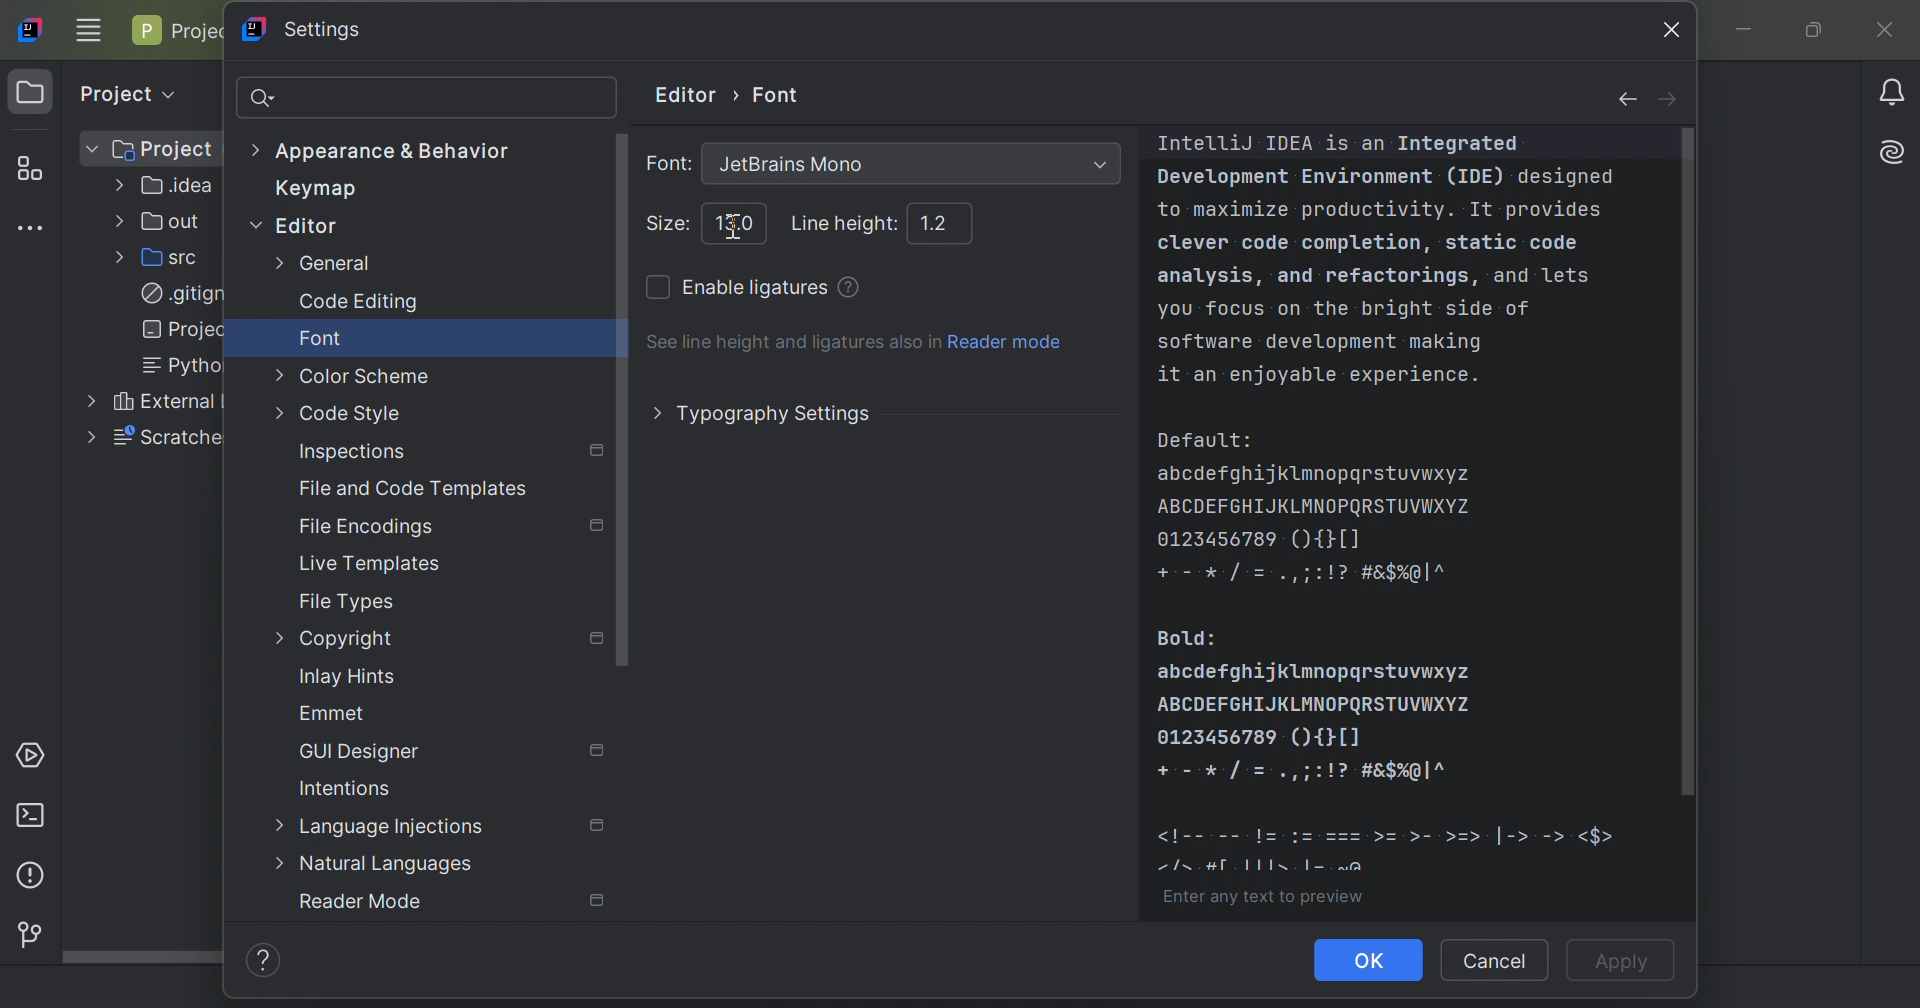 The height and width of the screenshot is (1008, 1920). Describe the element at coordinates (1302, 576) in the screenshot. I see `+ - * / = . , ; : ! ? # & $ % @ | ^` at that location.